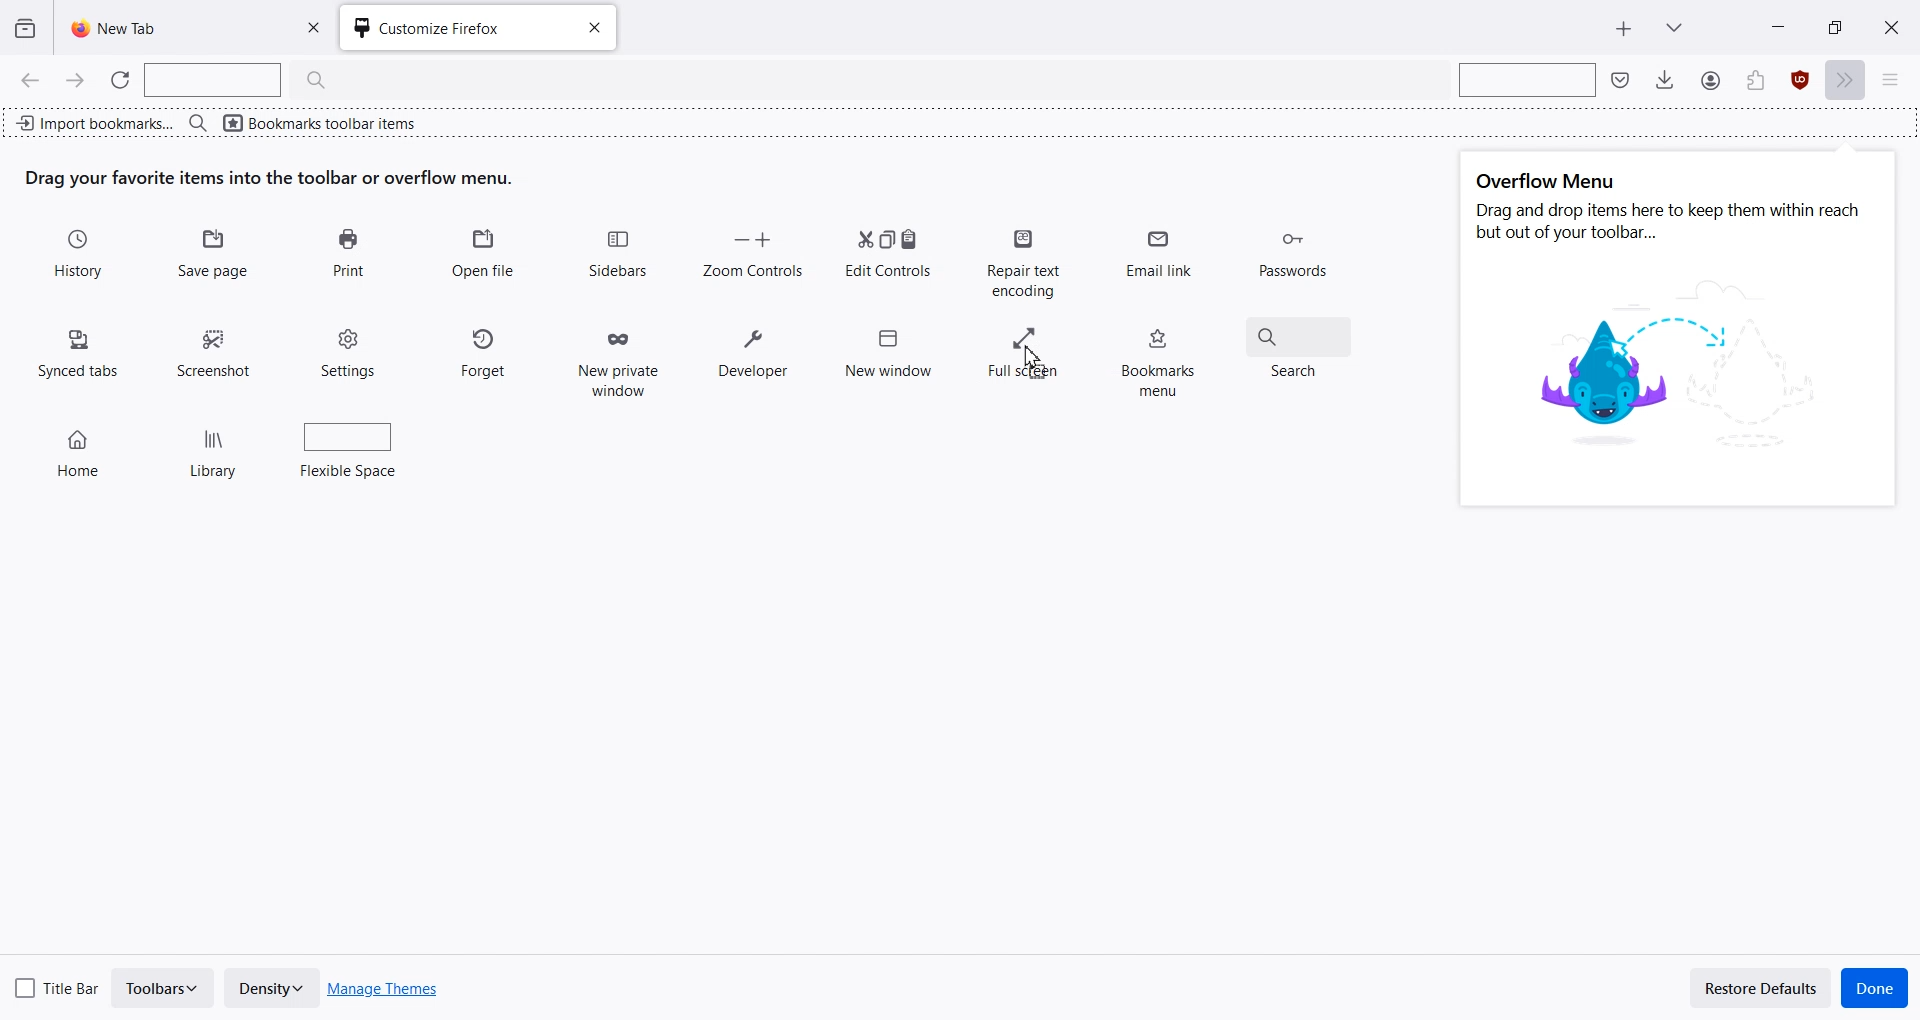  What do you see at coordinates (26, 29) in the screenshot?
I see `View recent browsing` at bounding box center [26, 29].